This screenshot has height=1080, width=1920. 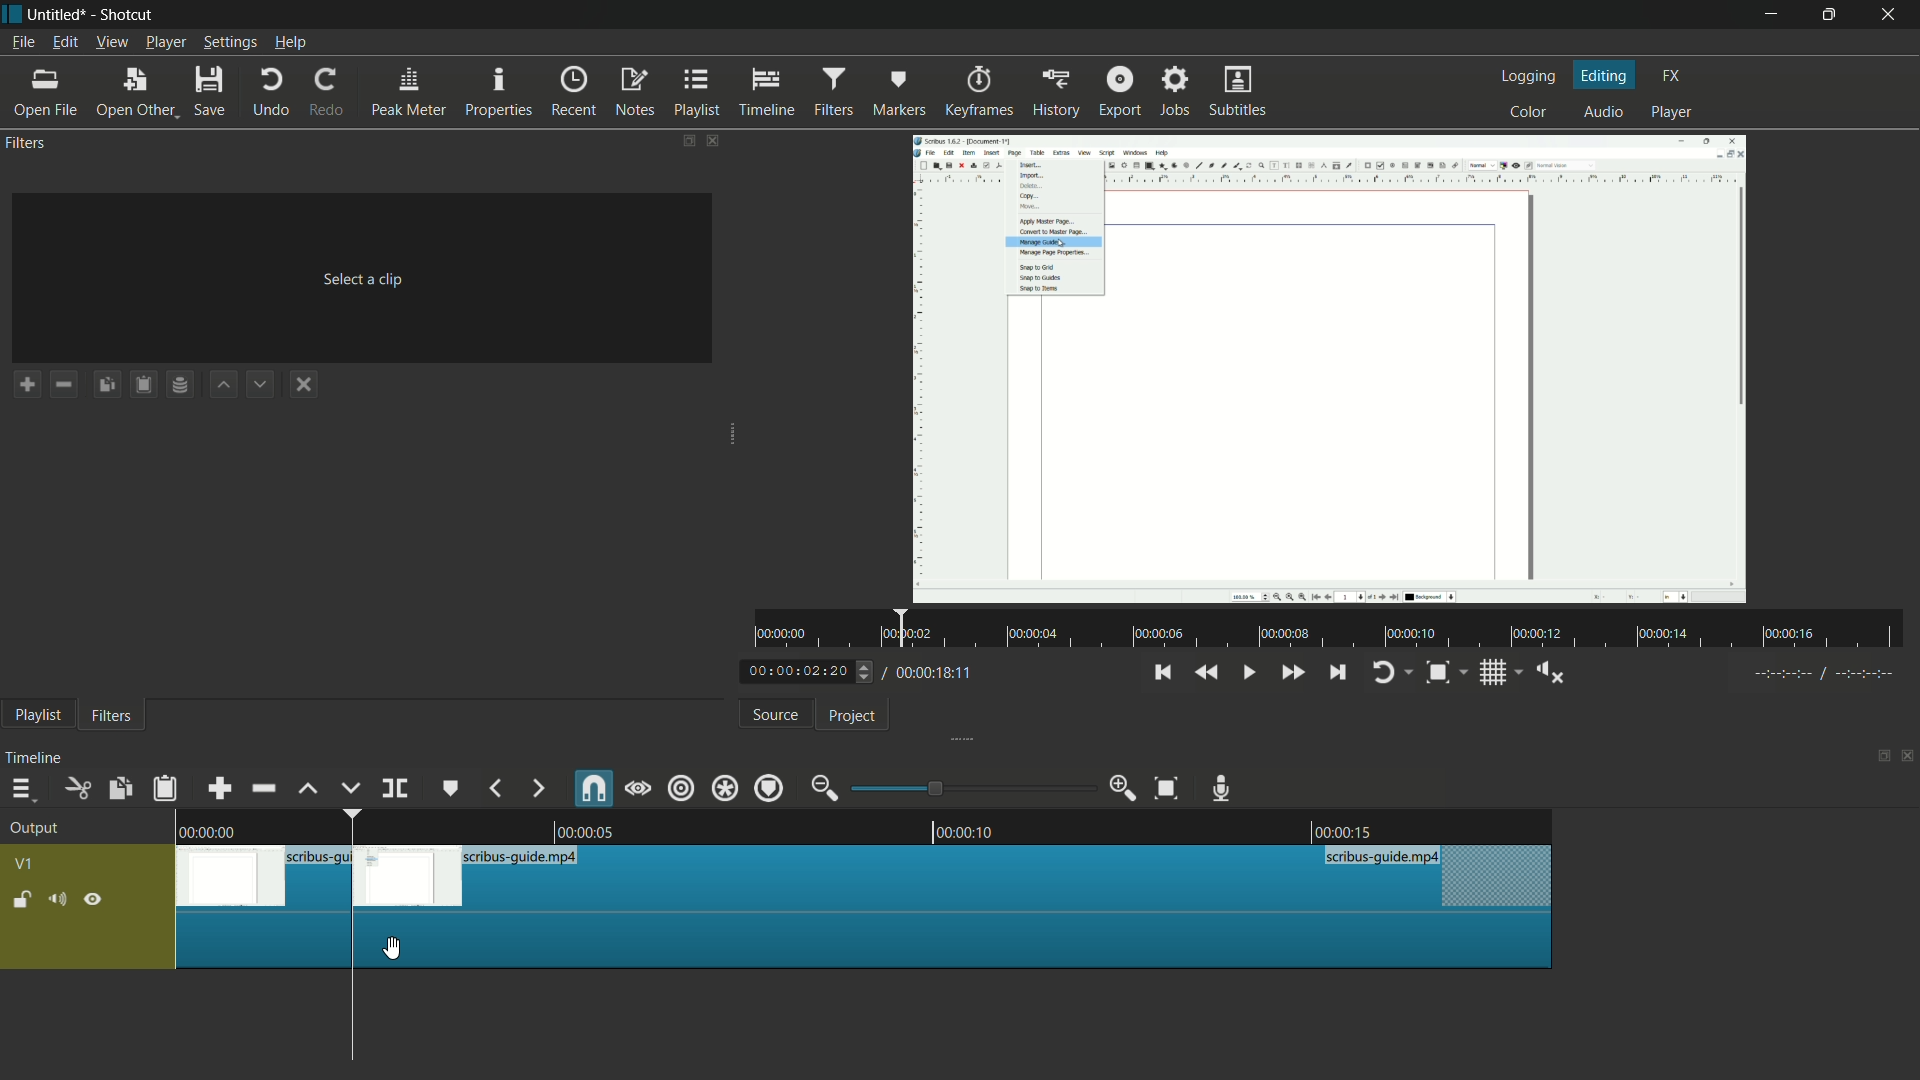 I want to click on history, so click(x=1055, y=94).